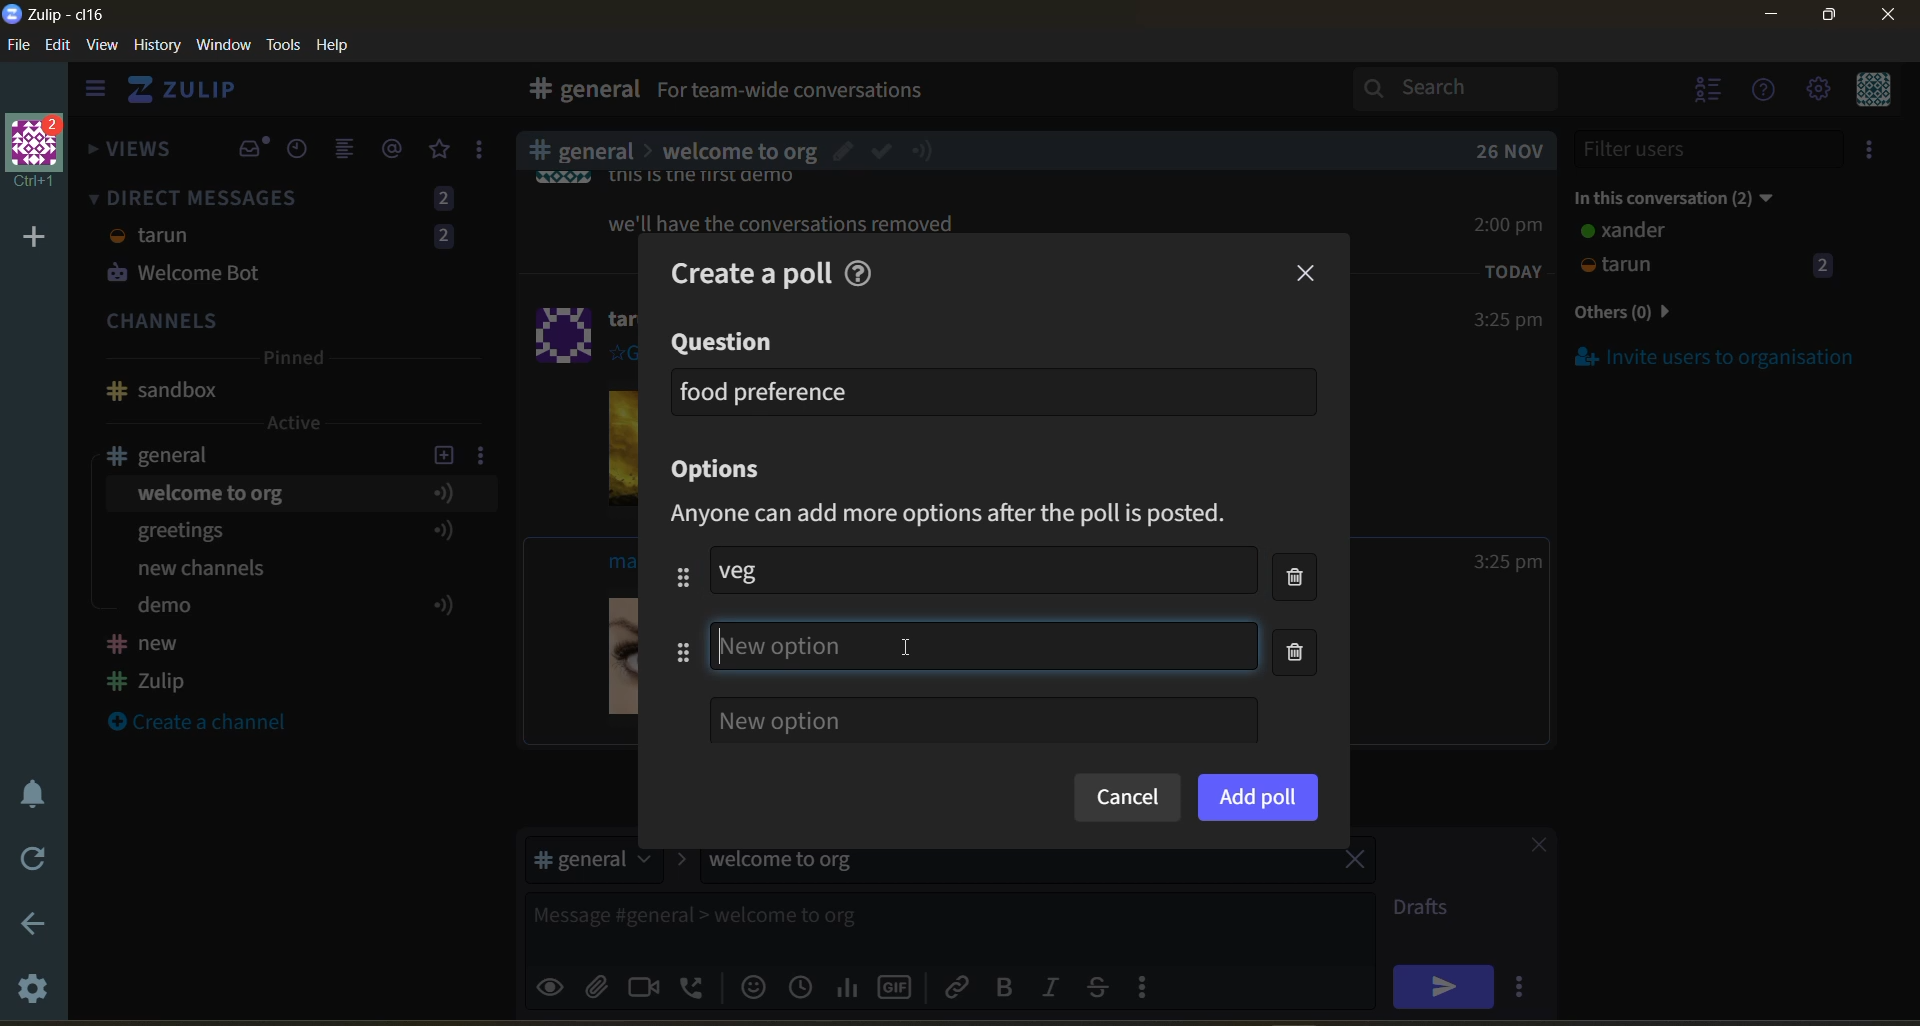 The width and height of the screenshot is (1920, 1026). Describe the element at coordinates (58, 47) in the screenshot. I see `edit` at that location.